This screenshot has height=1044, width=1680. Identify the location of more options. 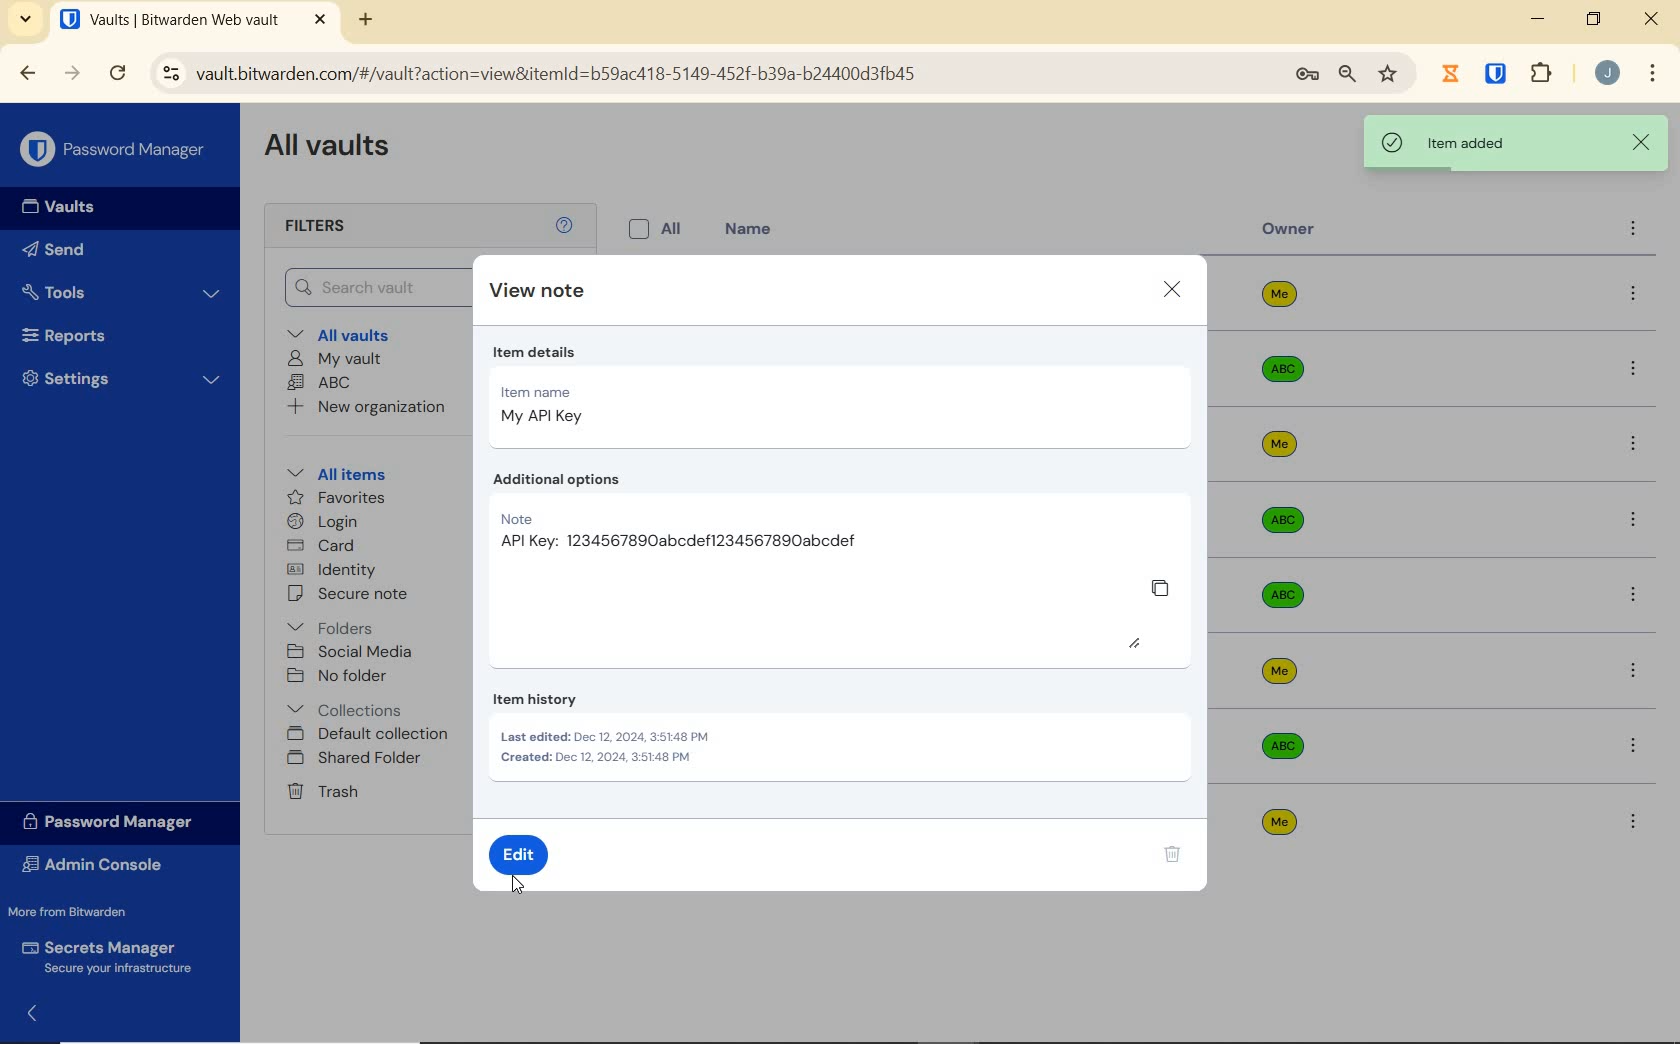
(1632, 370).